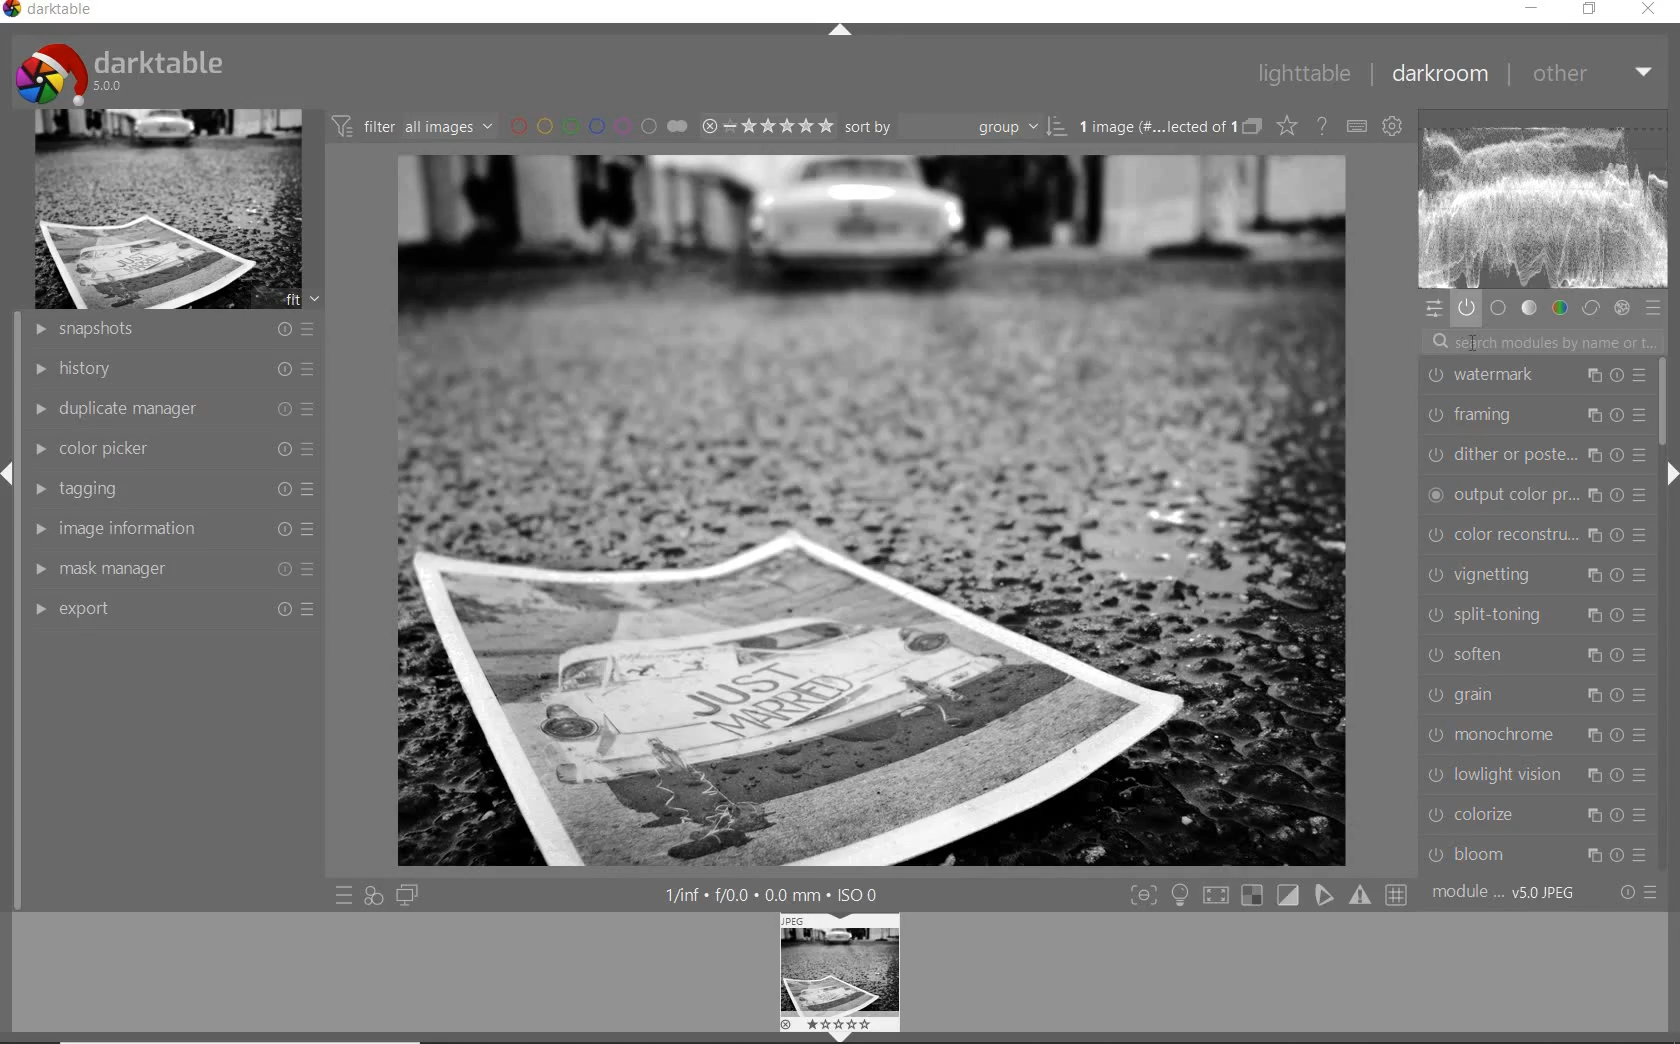  What do you see at coordinates (1498, 309) in the screenshot?
I see `base` at bounding box center [1498, 309].